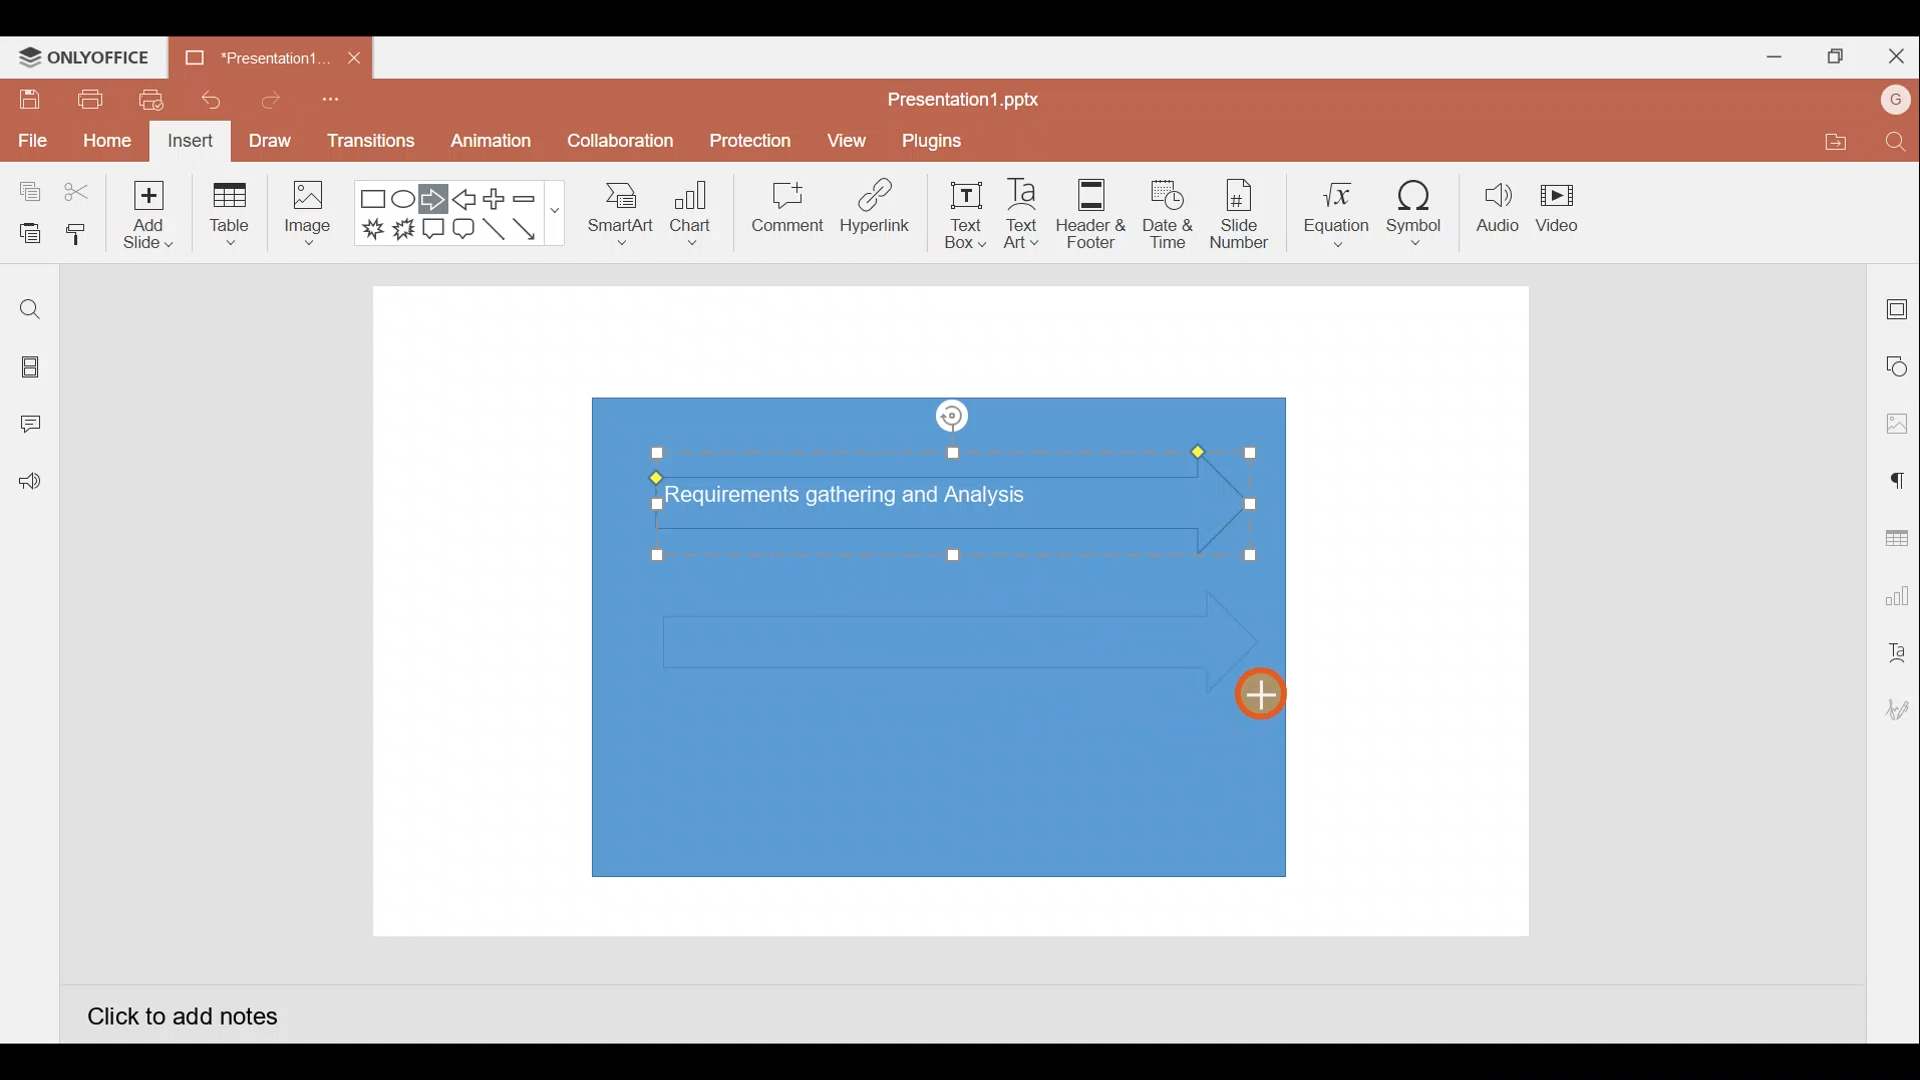 This screenshot has width=1920, height=1080. I want to click on Shape settings, so click(1898, 365).